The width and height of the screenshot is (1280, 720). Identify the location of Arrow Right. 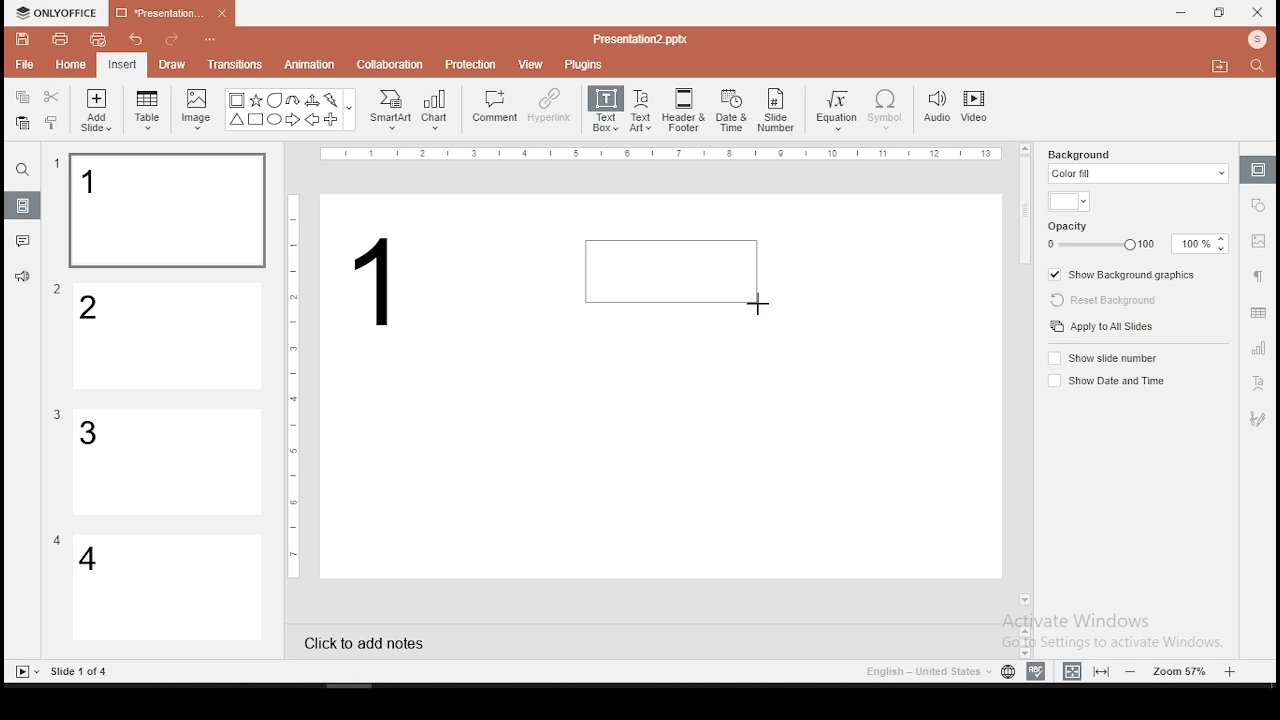
(294, 121).